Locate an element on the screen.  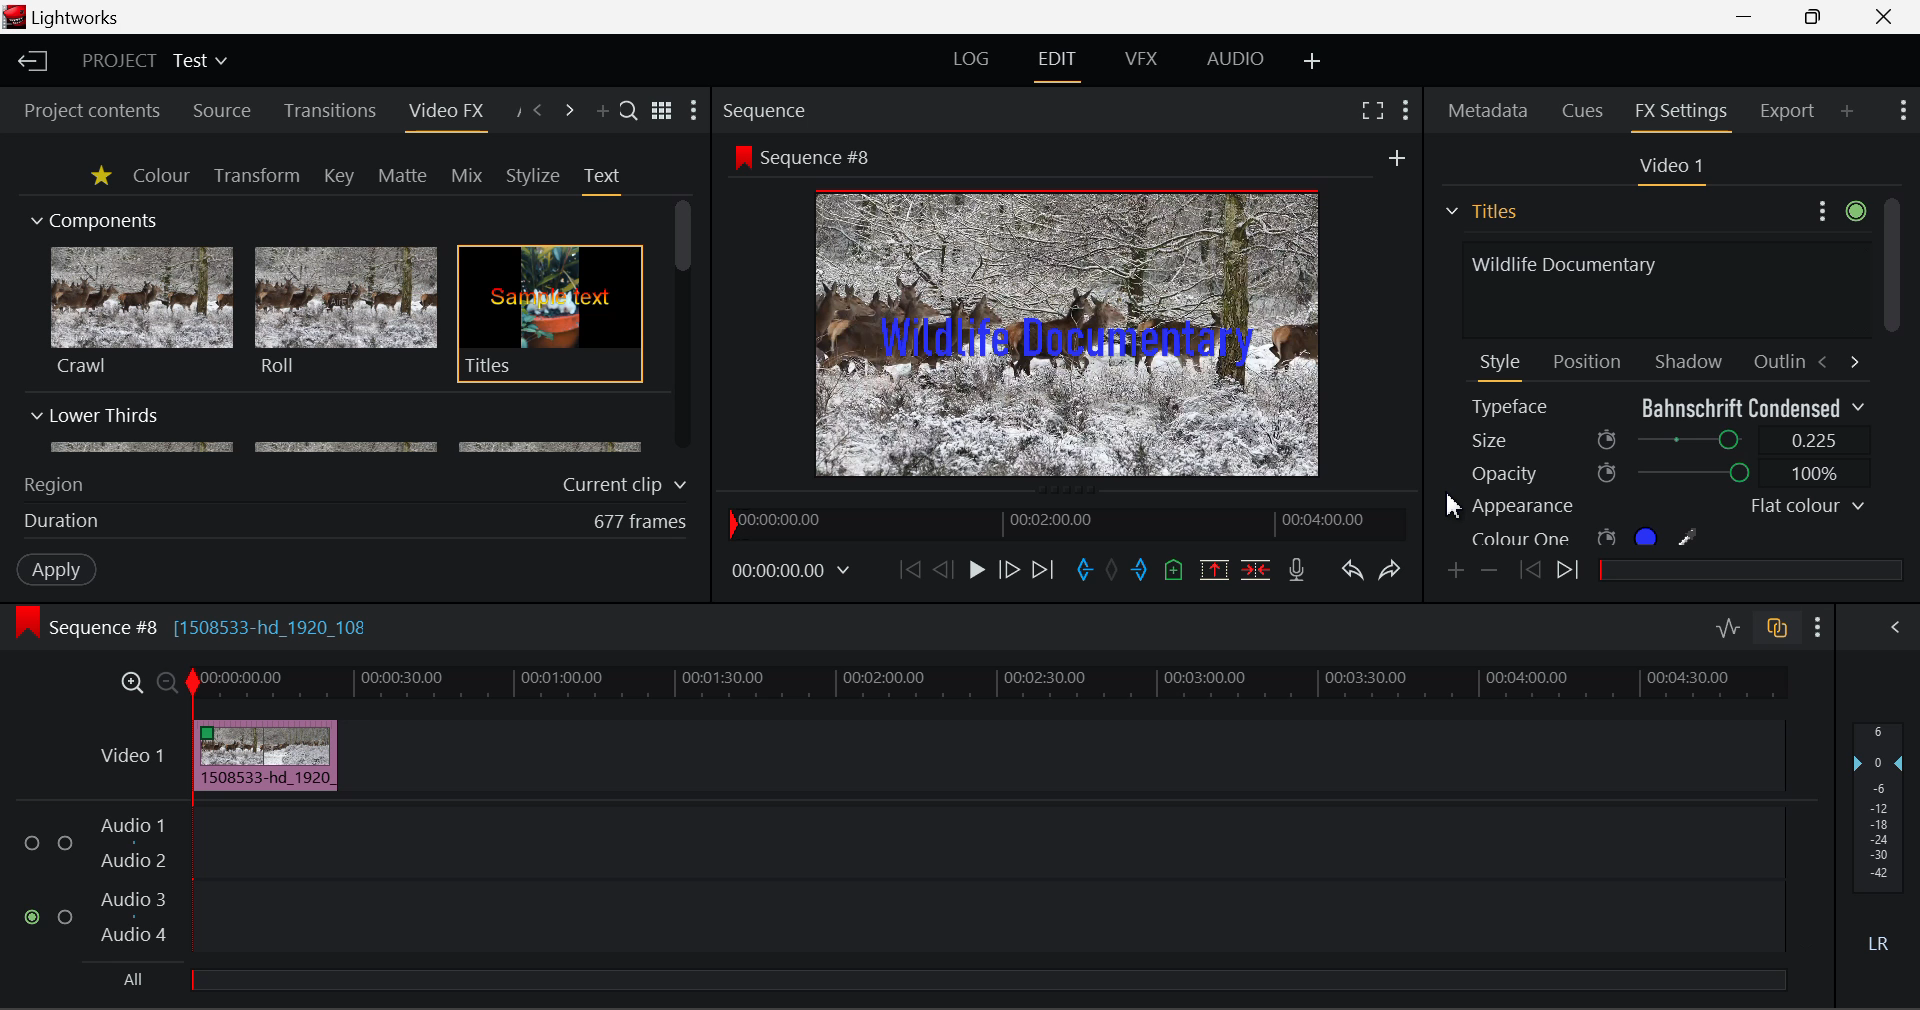
Remove Marked Section is located at coordinates (1214, 570).